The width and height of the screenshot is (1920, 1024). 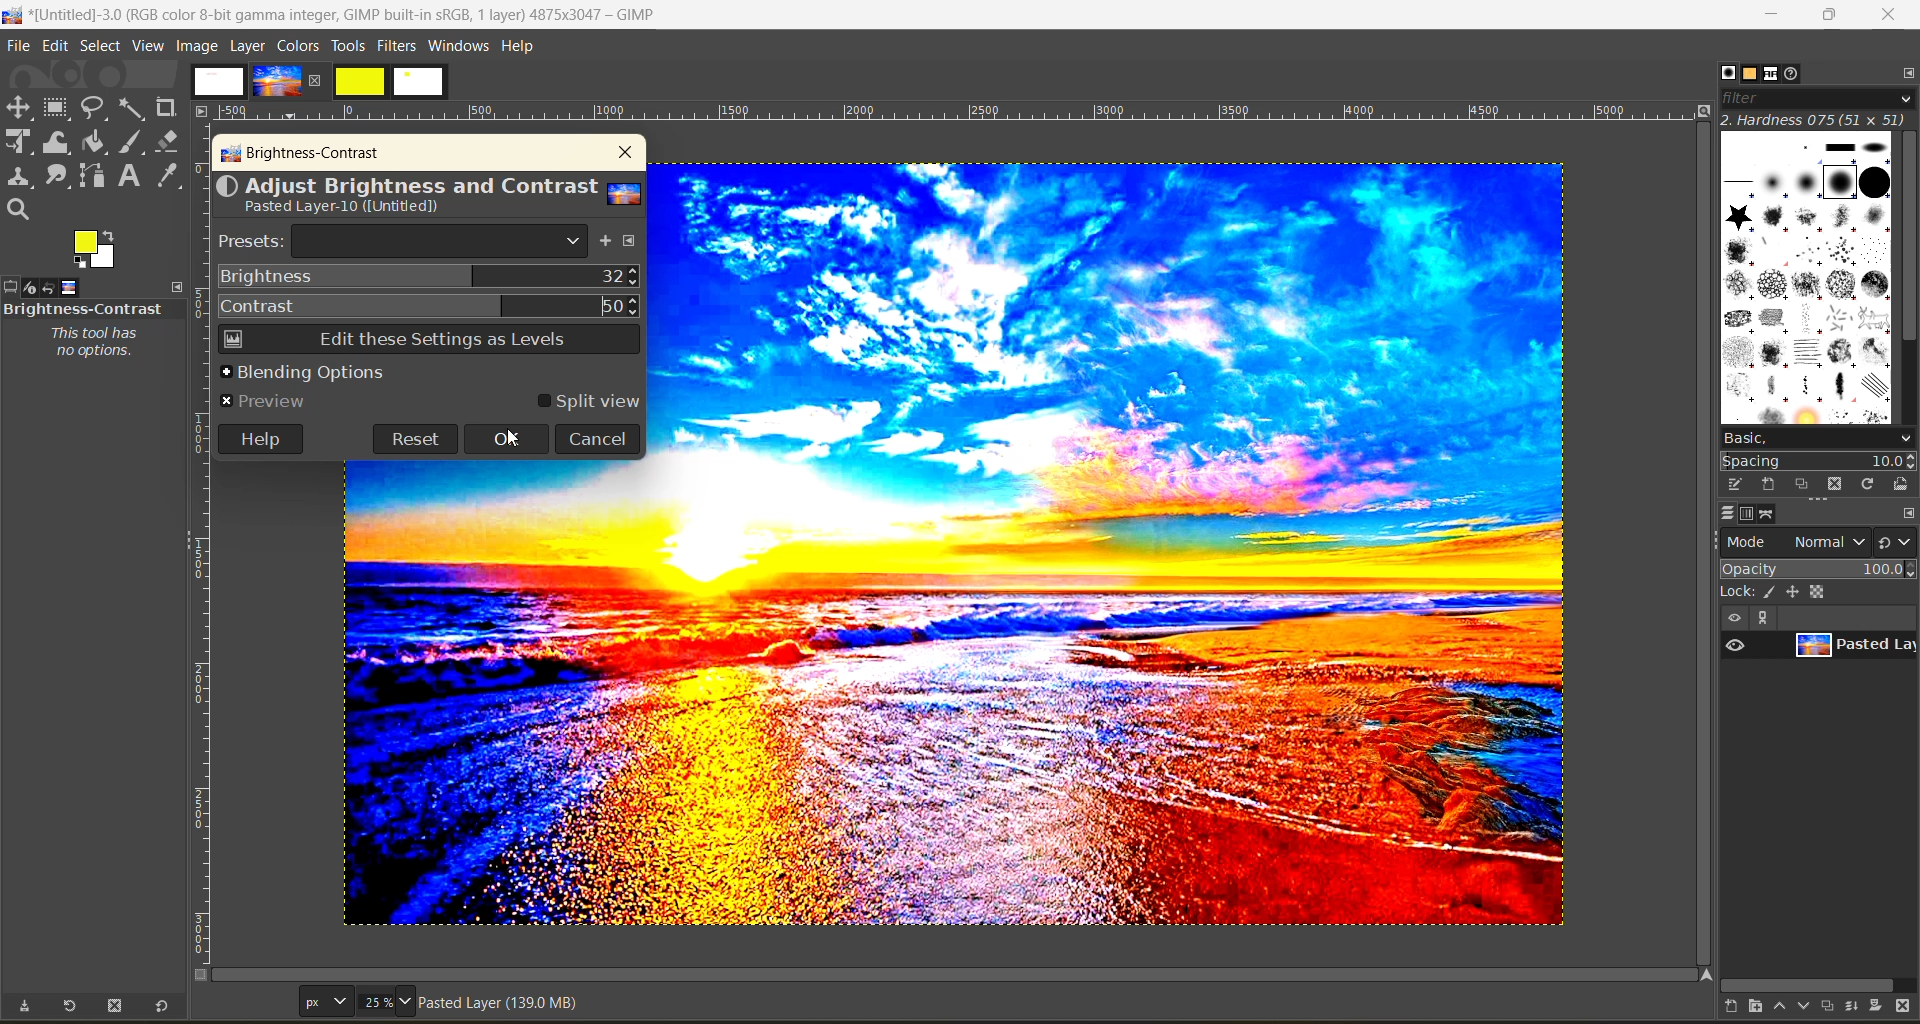 What do you see at coordinates (250, 45) in the screenshot?
I see `layer` at bounding box center [250, 45].